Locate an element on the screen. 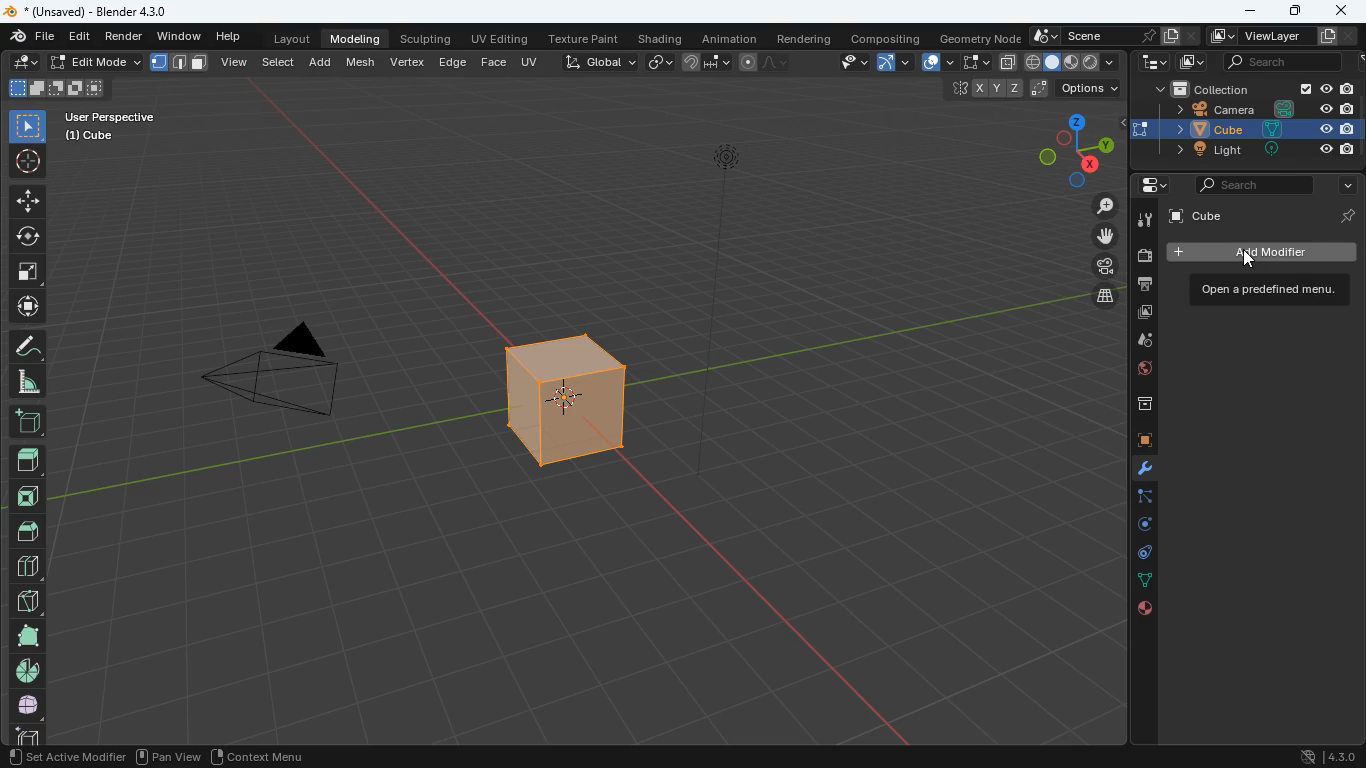 The height and width of the screenshot is (768, 1366). uv is located at coordinates (527, 61).